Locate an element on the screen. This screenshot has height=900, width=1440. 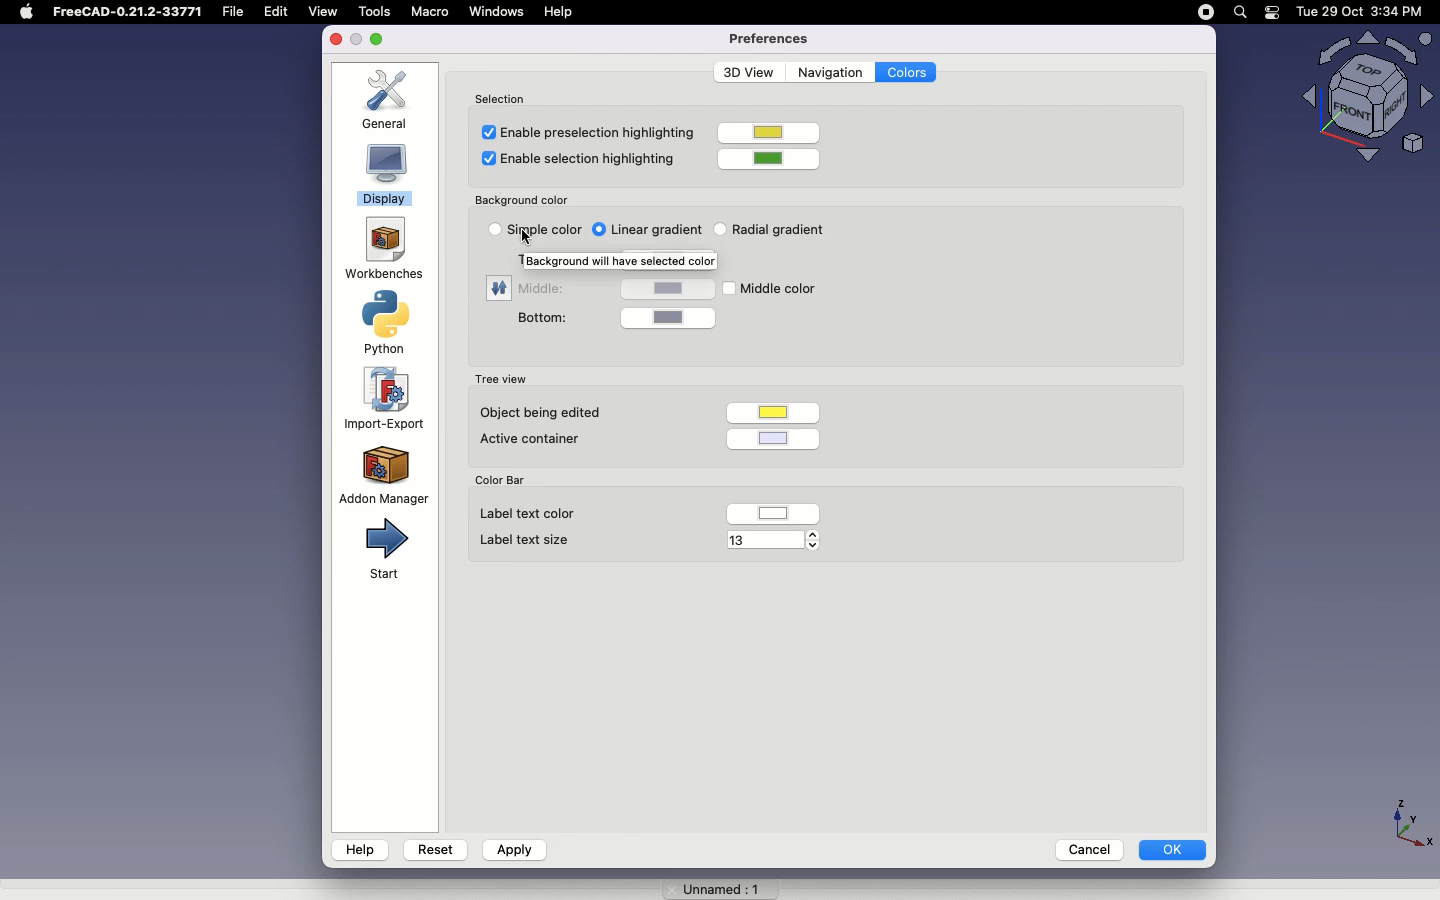
tools is located at coordinates (373, 11).